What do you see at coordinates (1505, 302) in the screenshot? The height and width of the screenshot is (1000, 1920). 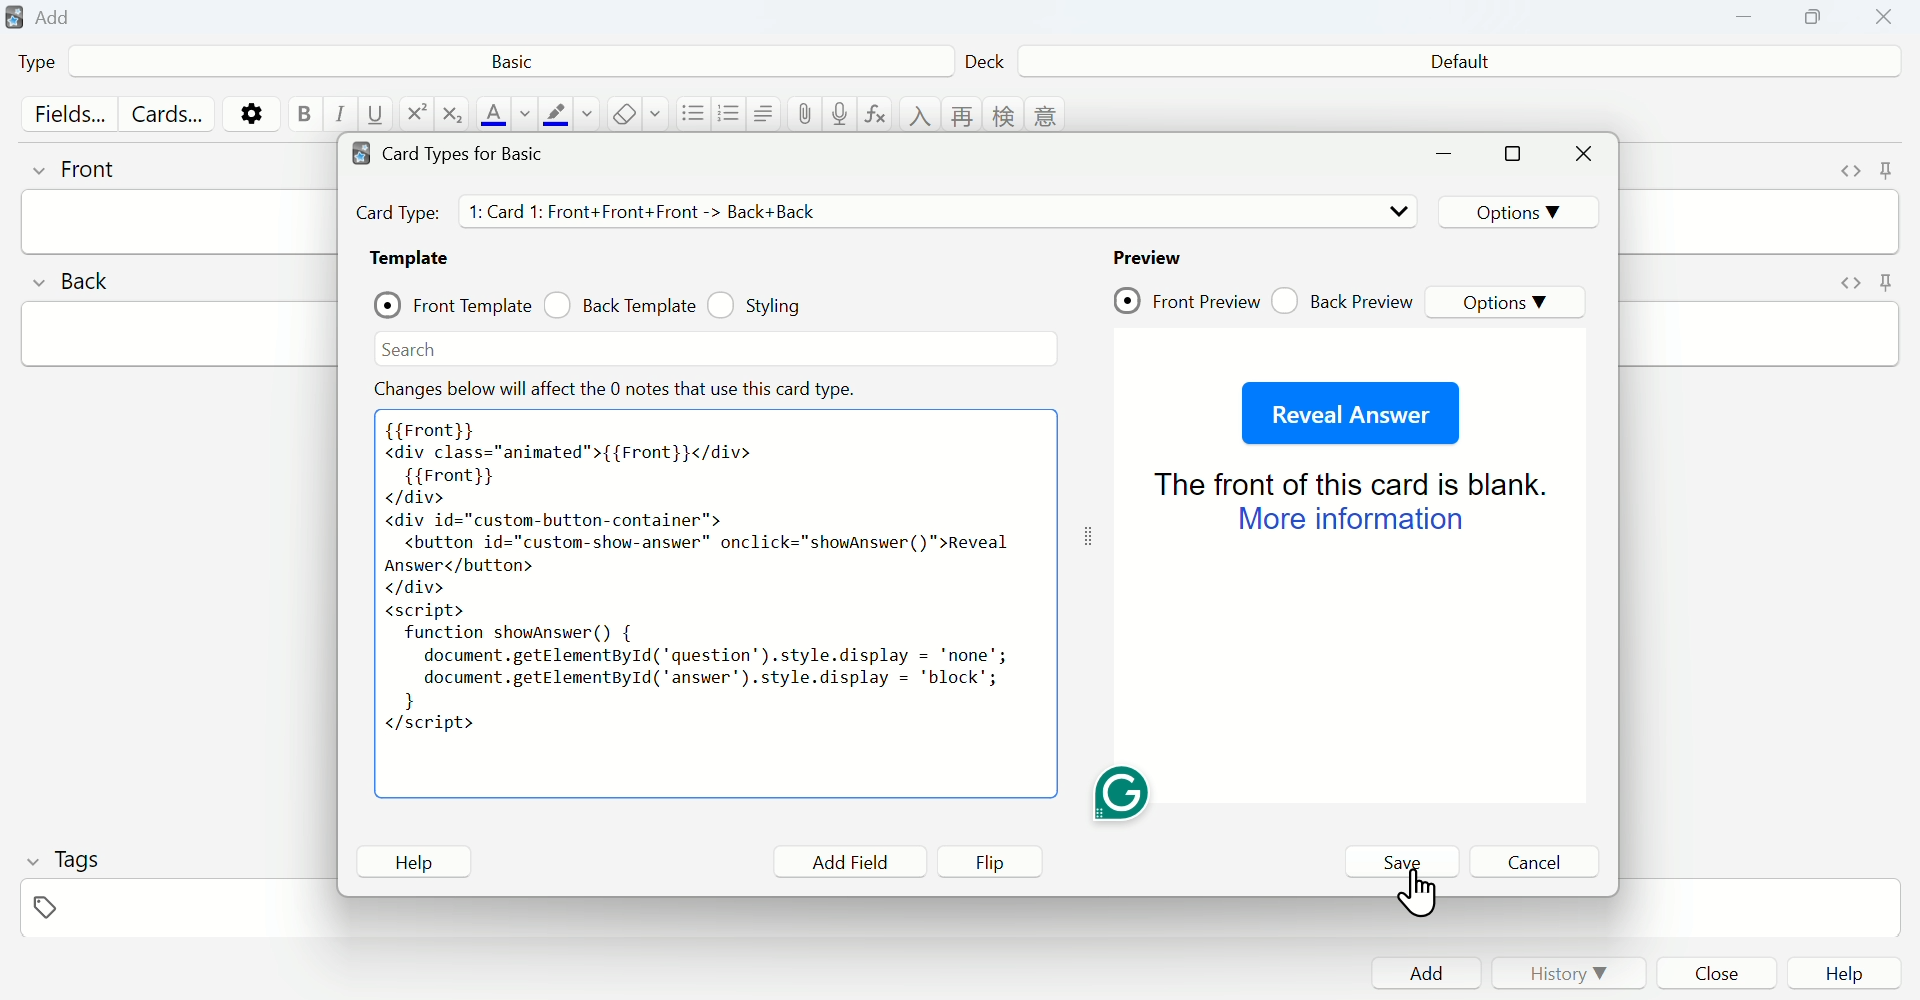 I see `Options` at bounding box center [1505, 302].